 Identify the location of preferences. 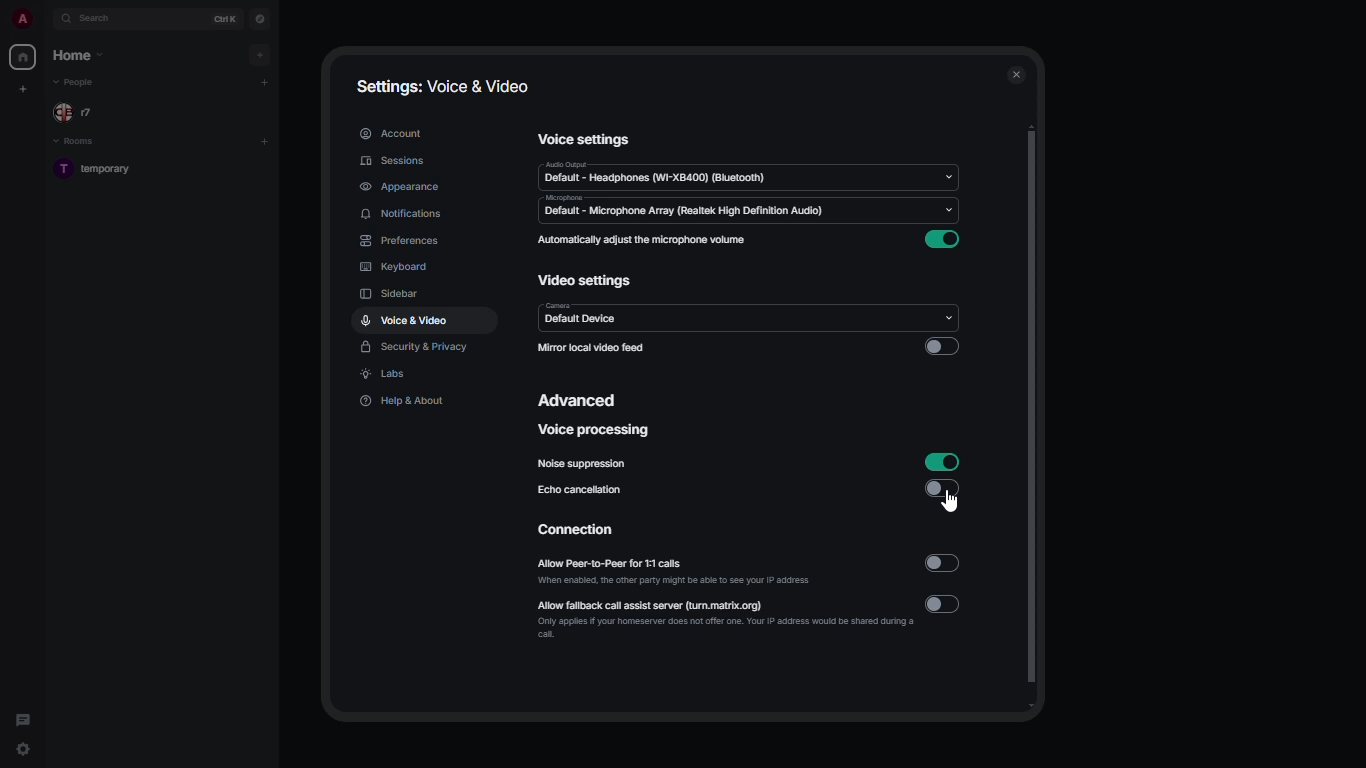
(401, 241).